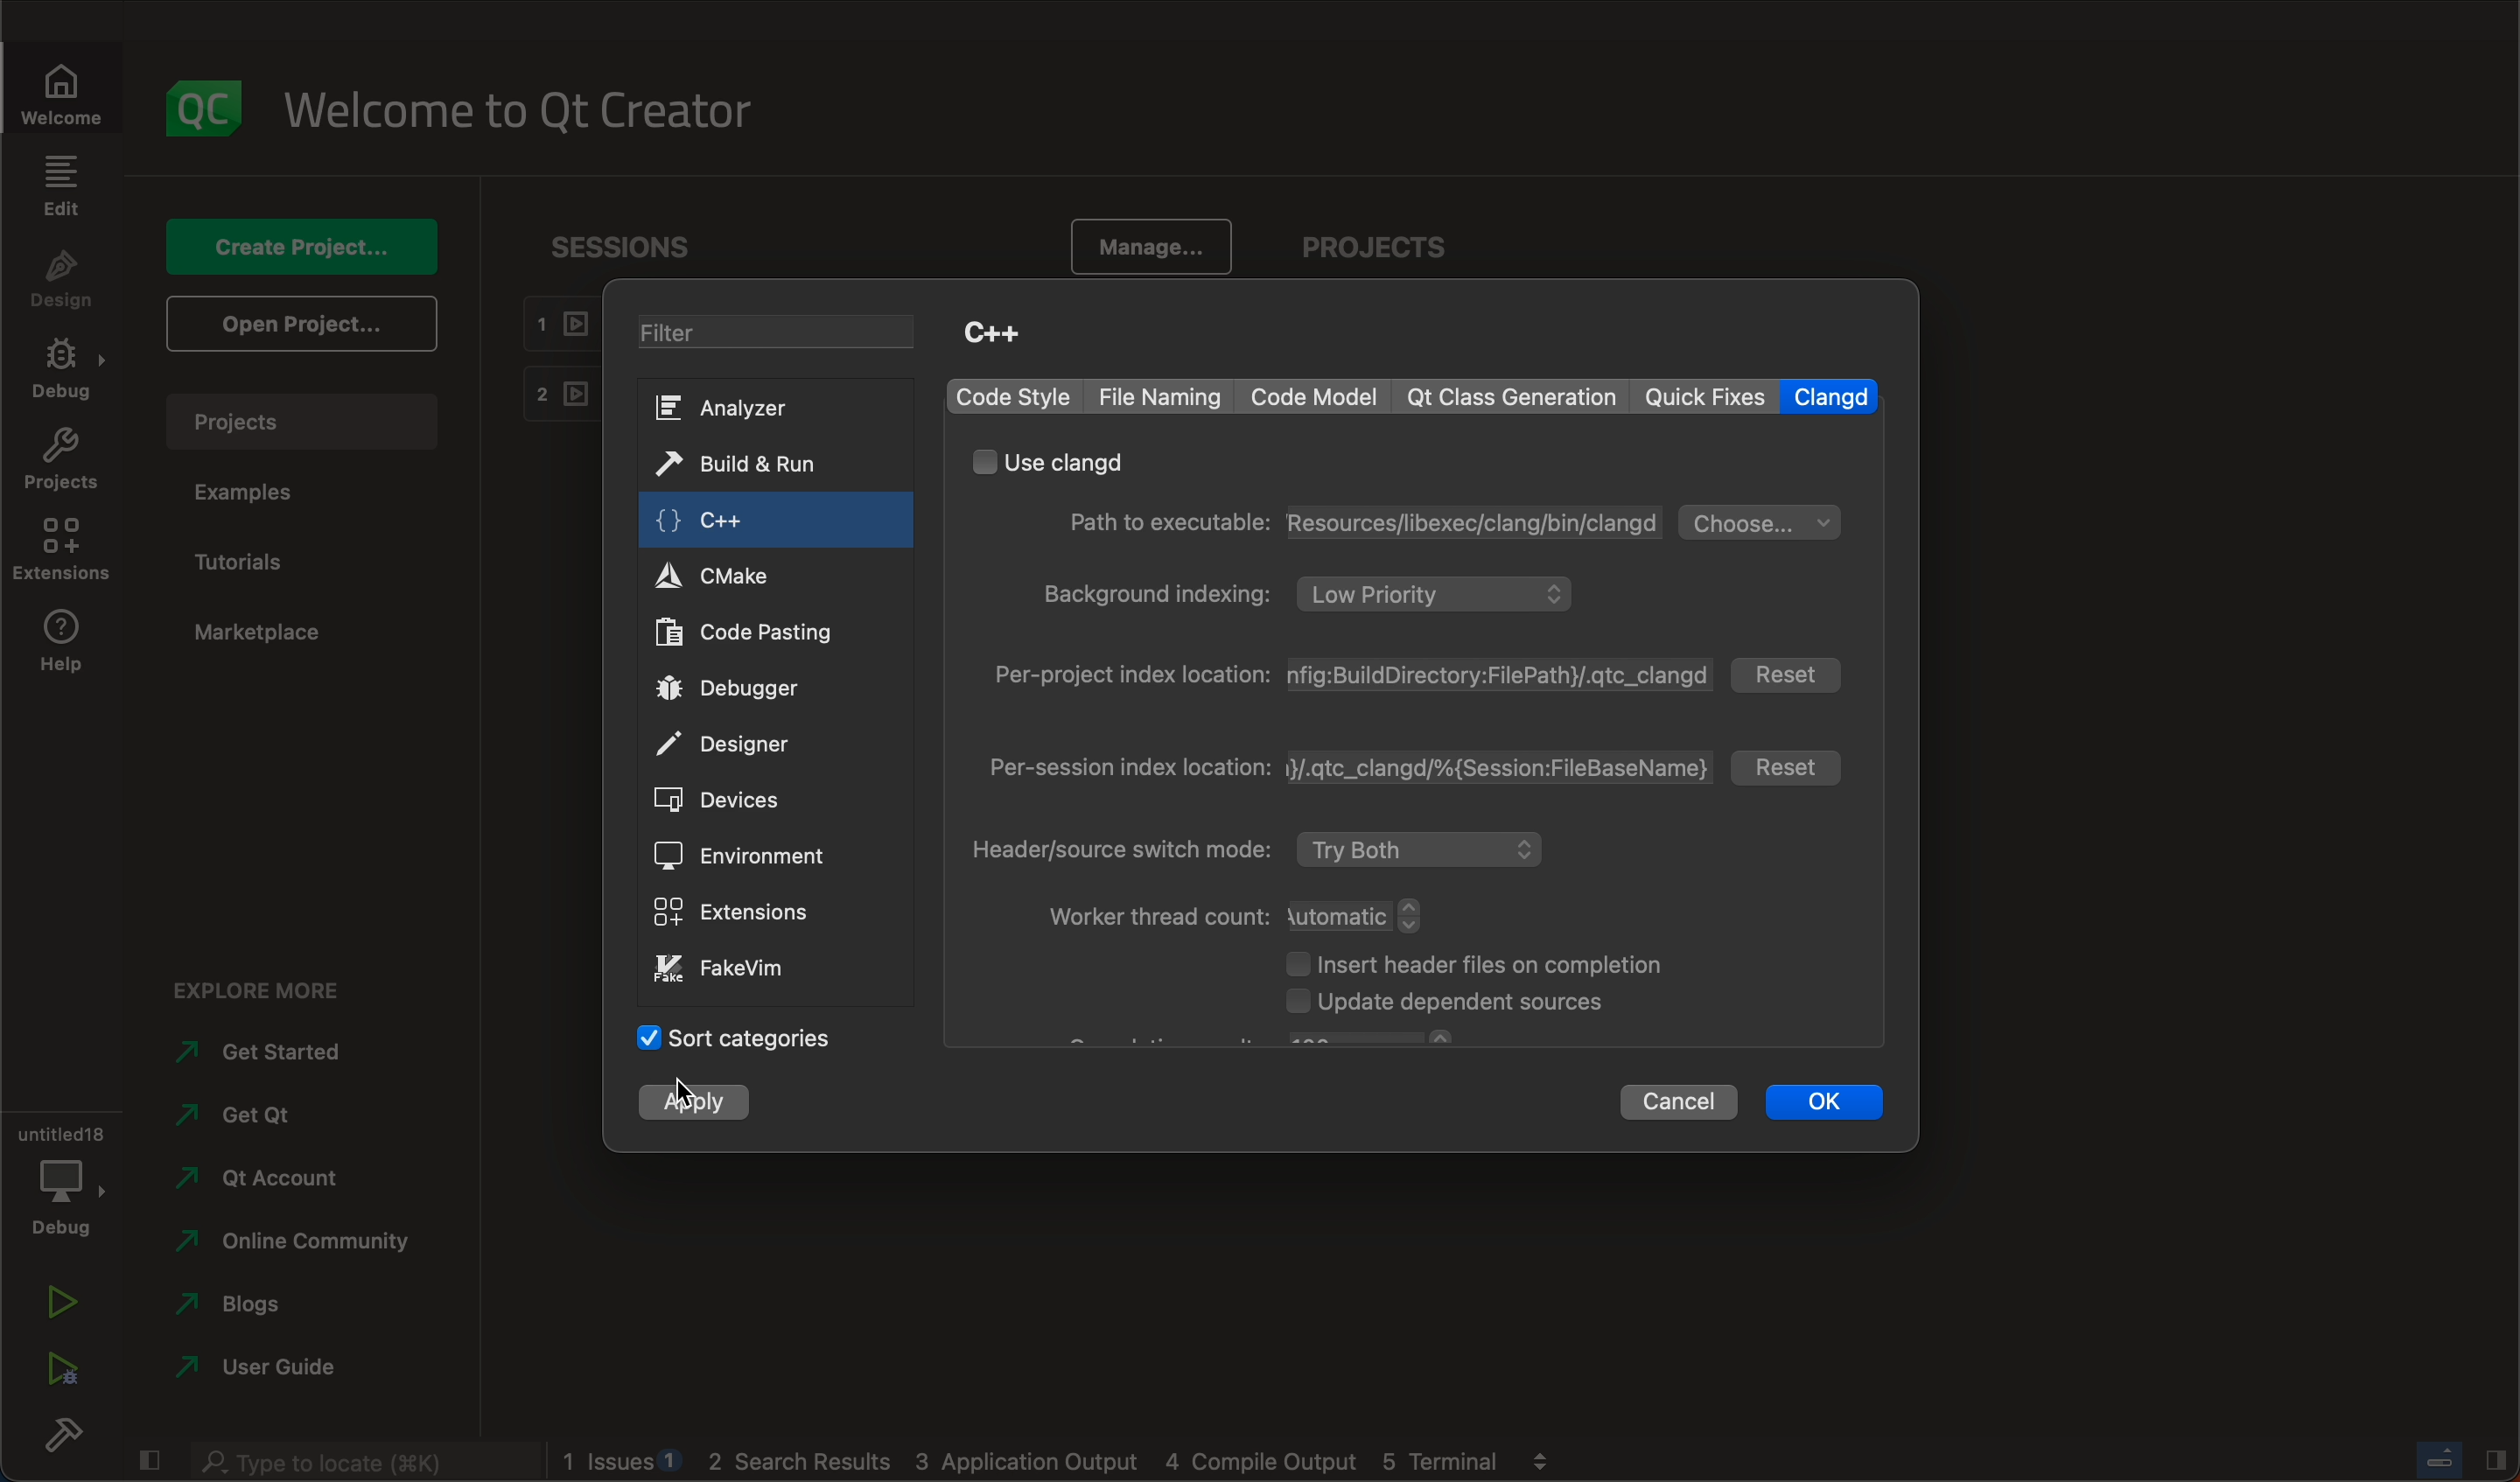 This screenshot has width=2520, height=1482. What do you see at coordinates (301, 248) in the screenshot?
I see `create project` at bounding box center [301, 248].